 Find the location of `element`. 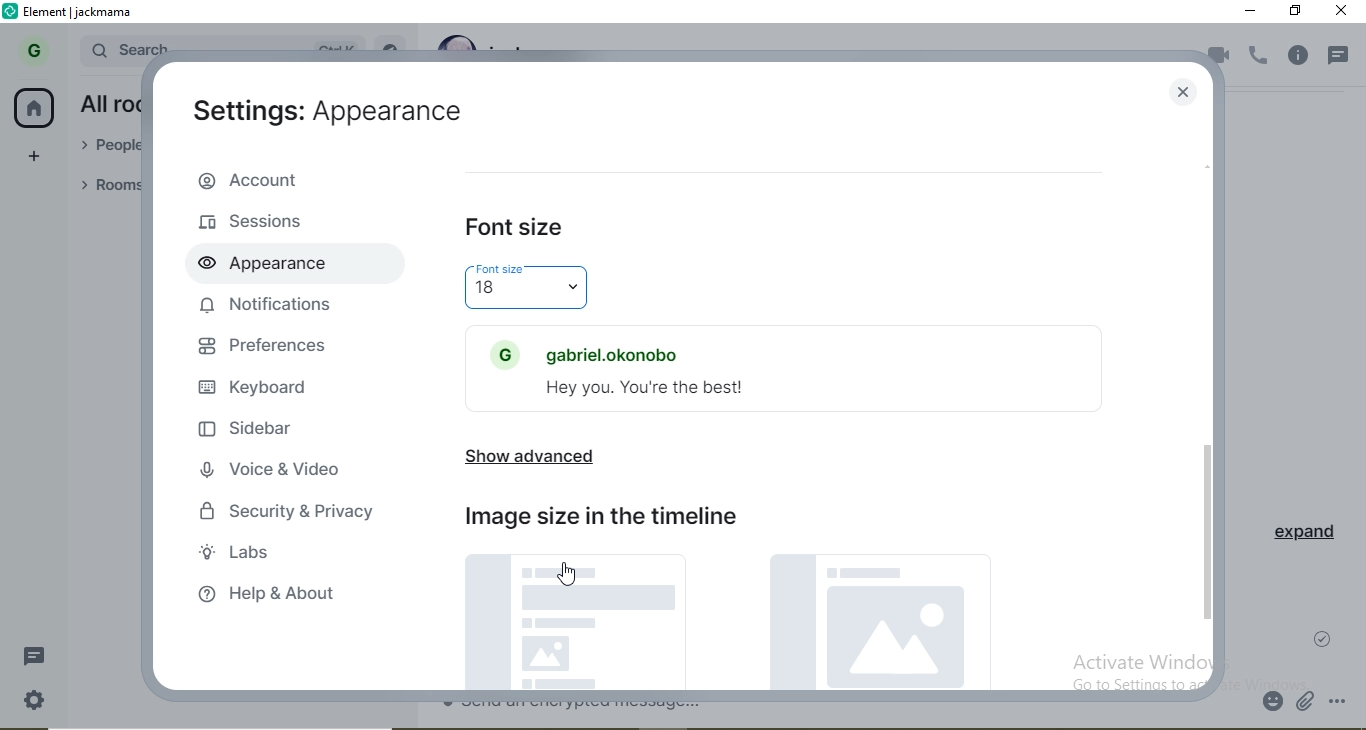

element is located at coordinates (79, 13).